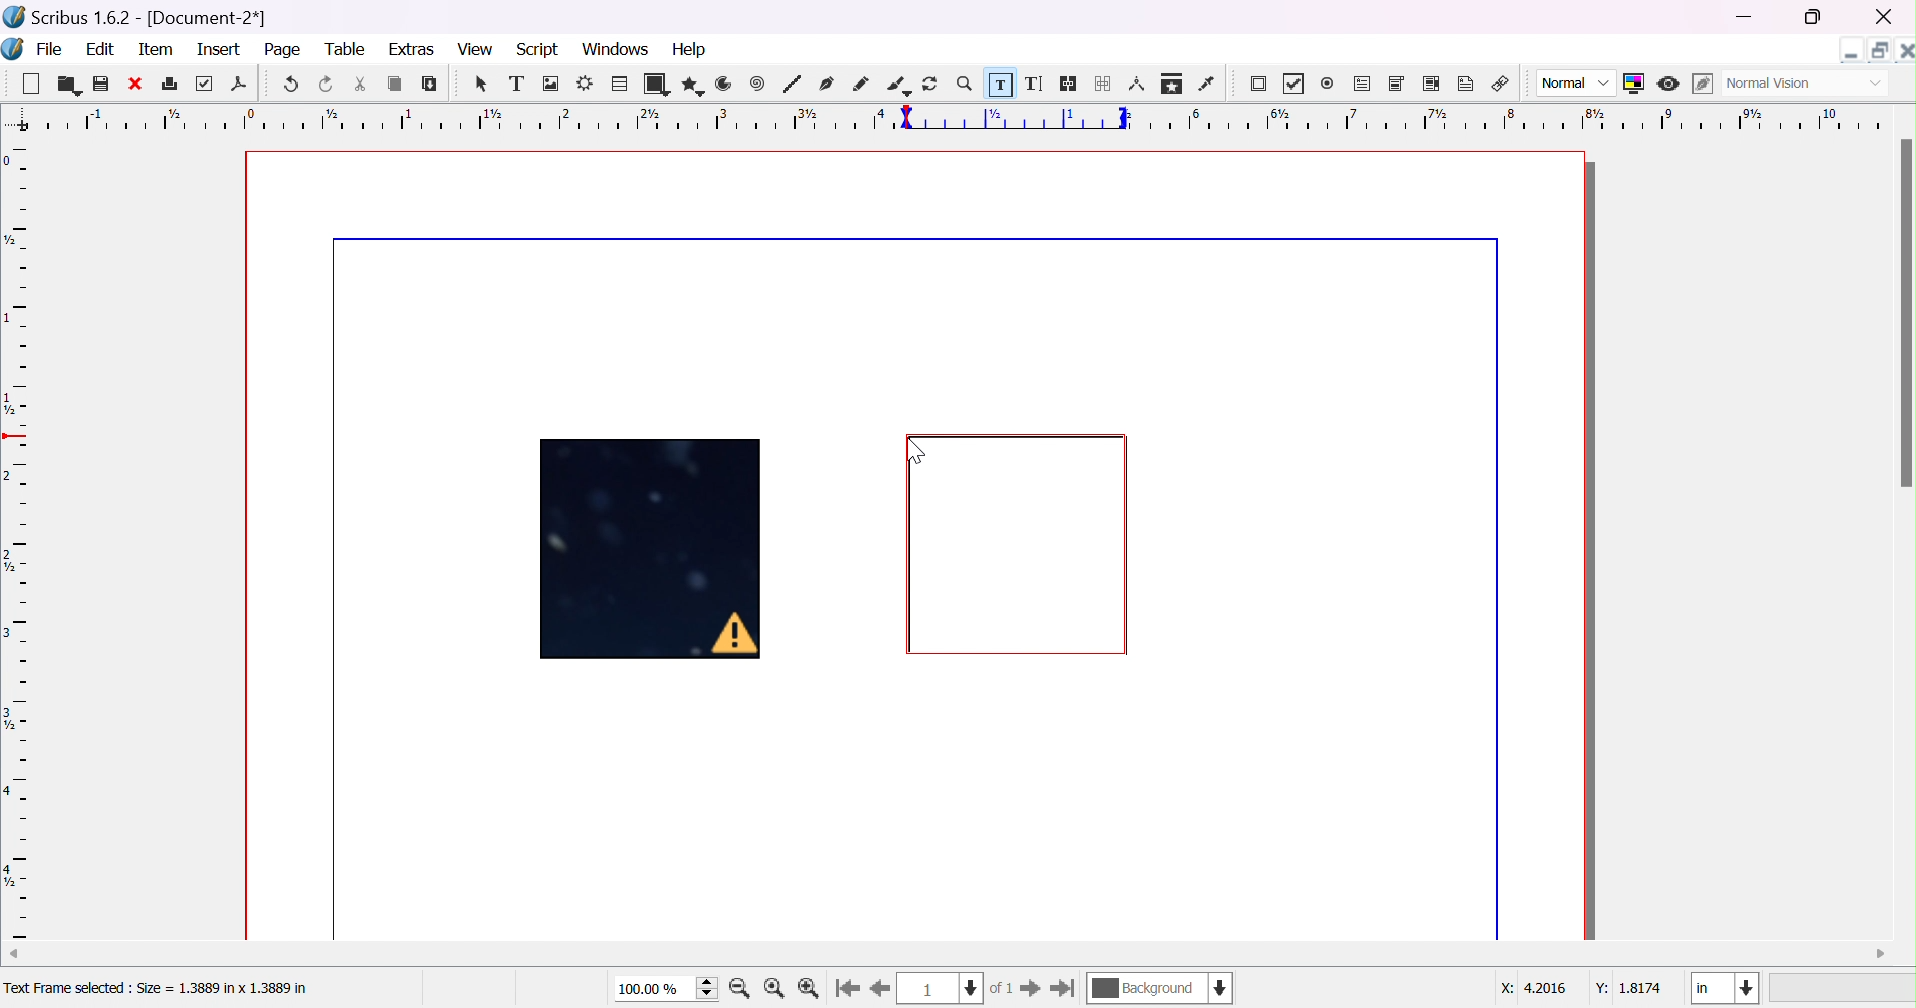  Describe the element at coordinates (222, 50) in the screenshot. I see `insert` at that location.